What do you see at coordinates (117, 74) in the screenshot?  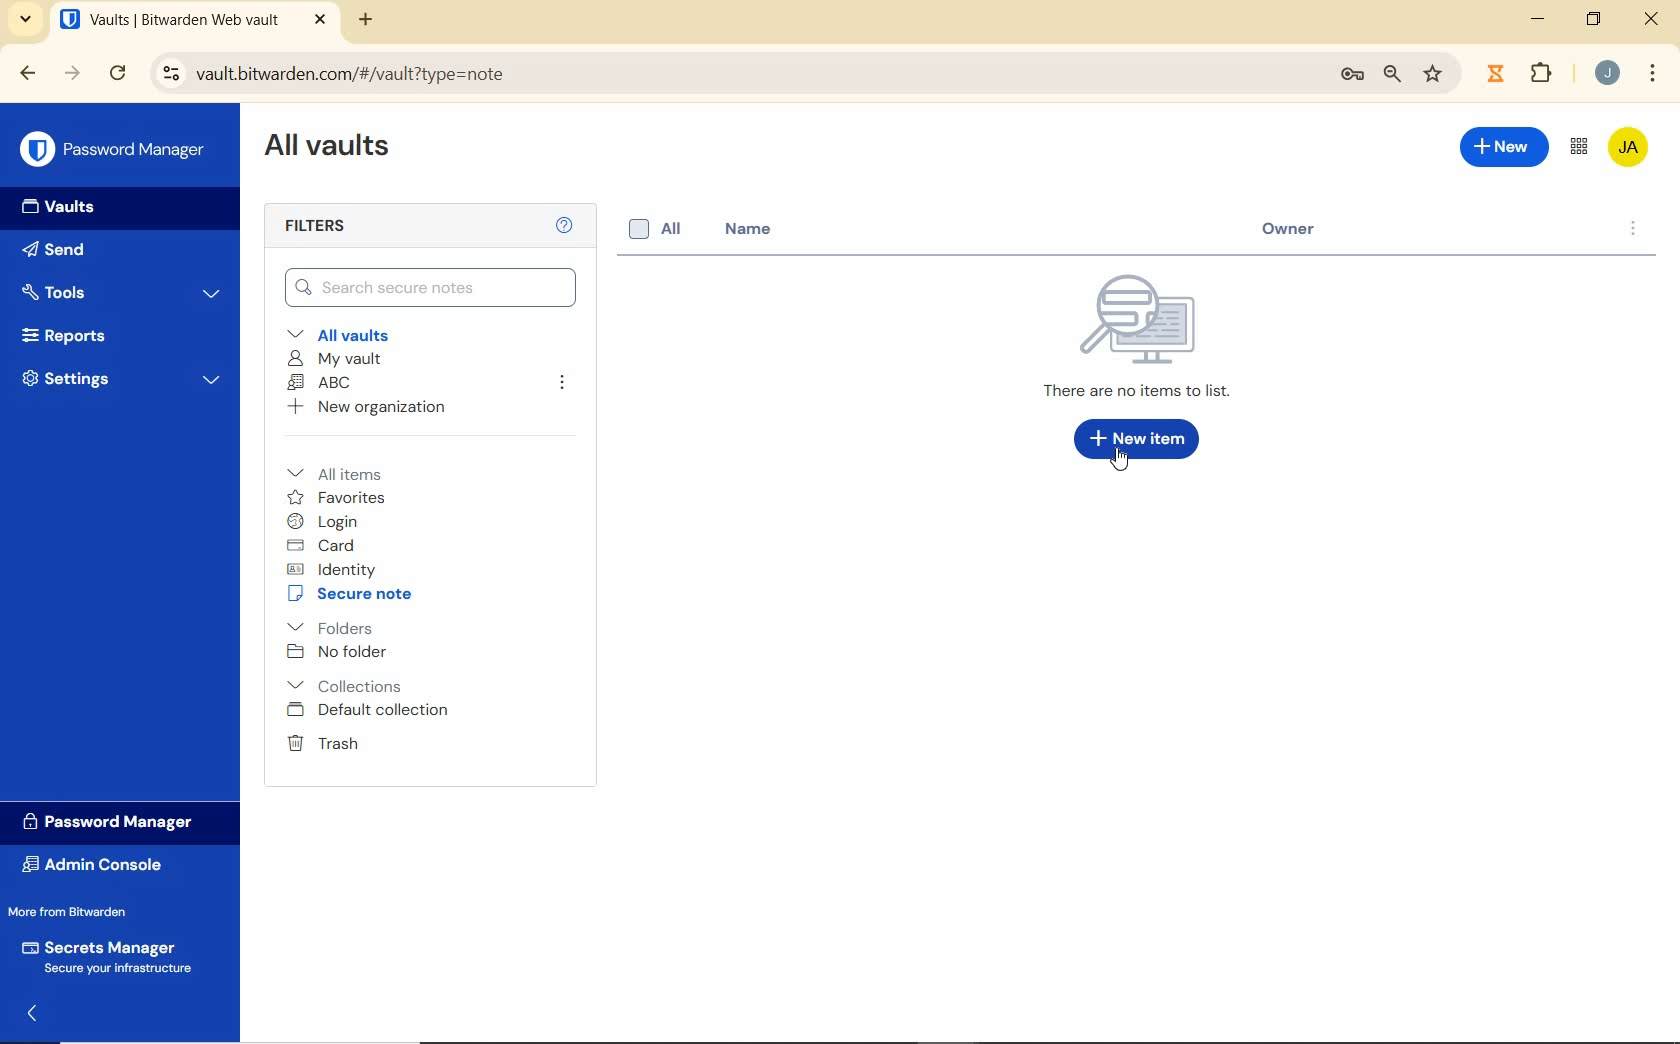 I see `reload` at bounding box center [117, 74].